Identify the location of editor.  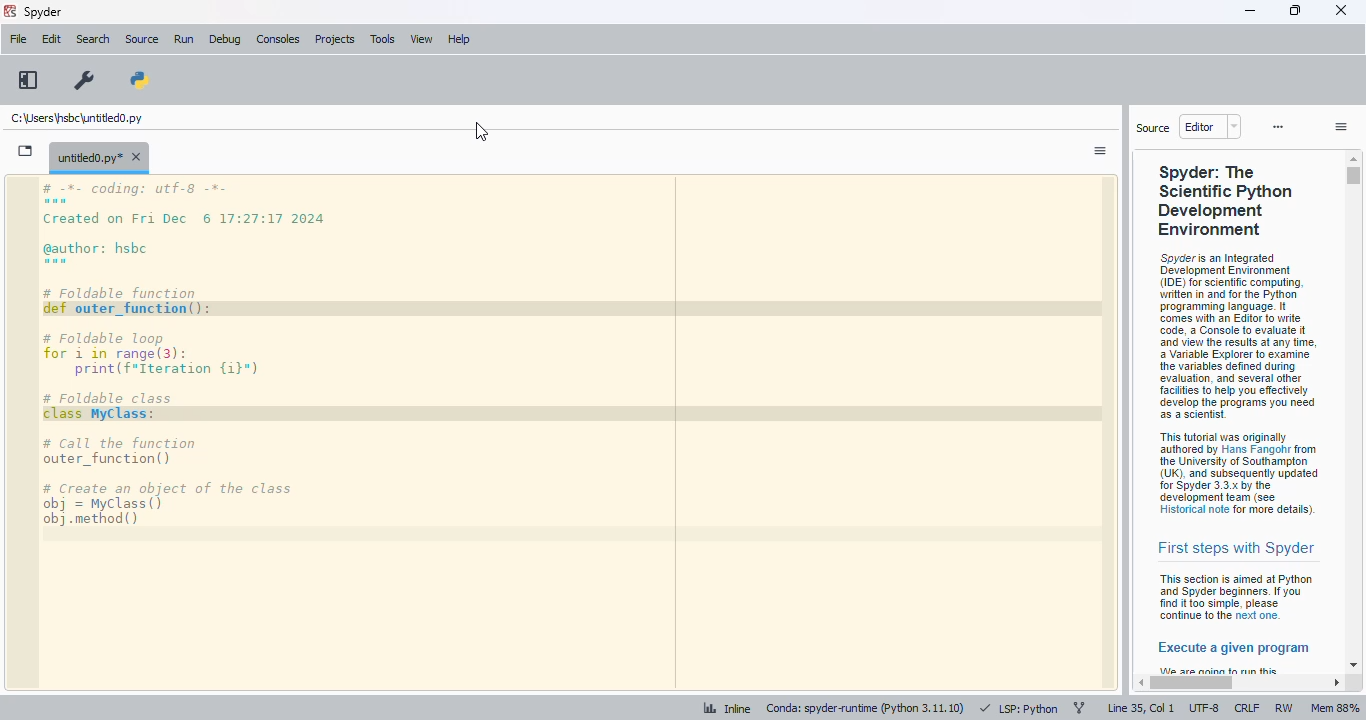
(1211, 127).